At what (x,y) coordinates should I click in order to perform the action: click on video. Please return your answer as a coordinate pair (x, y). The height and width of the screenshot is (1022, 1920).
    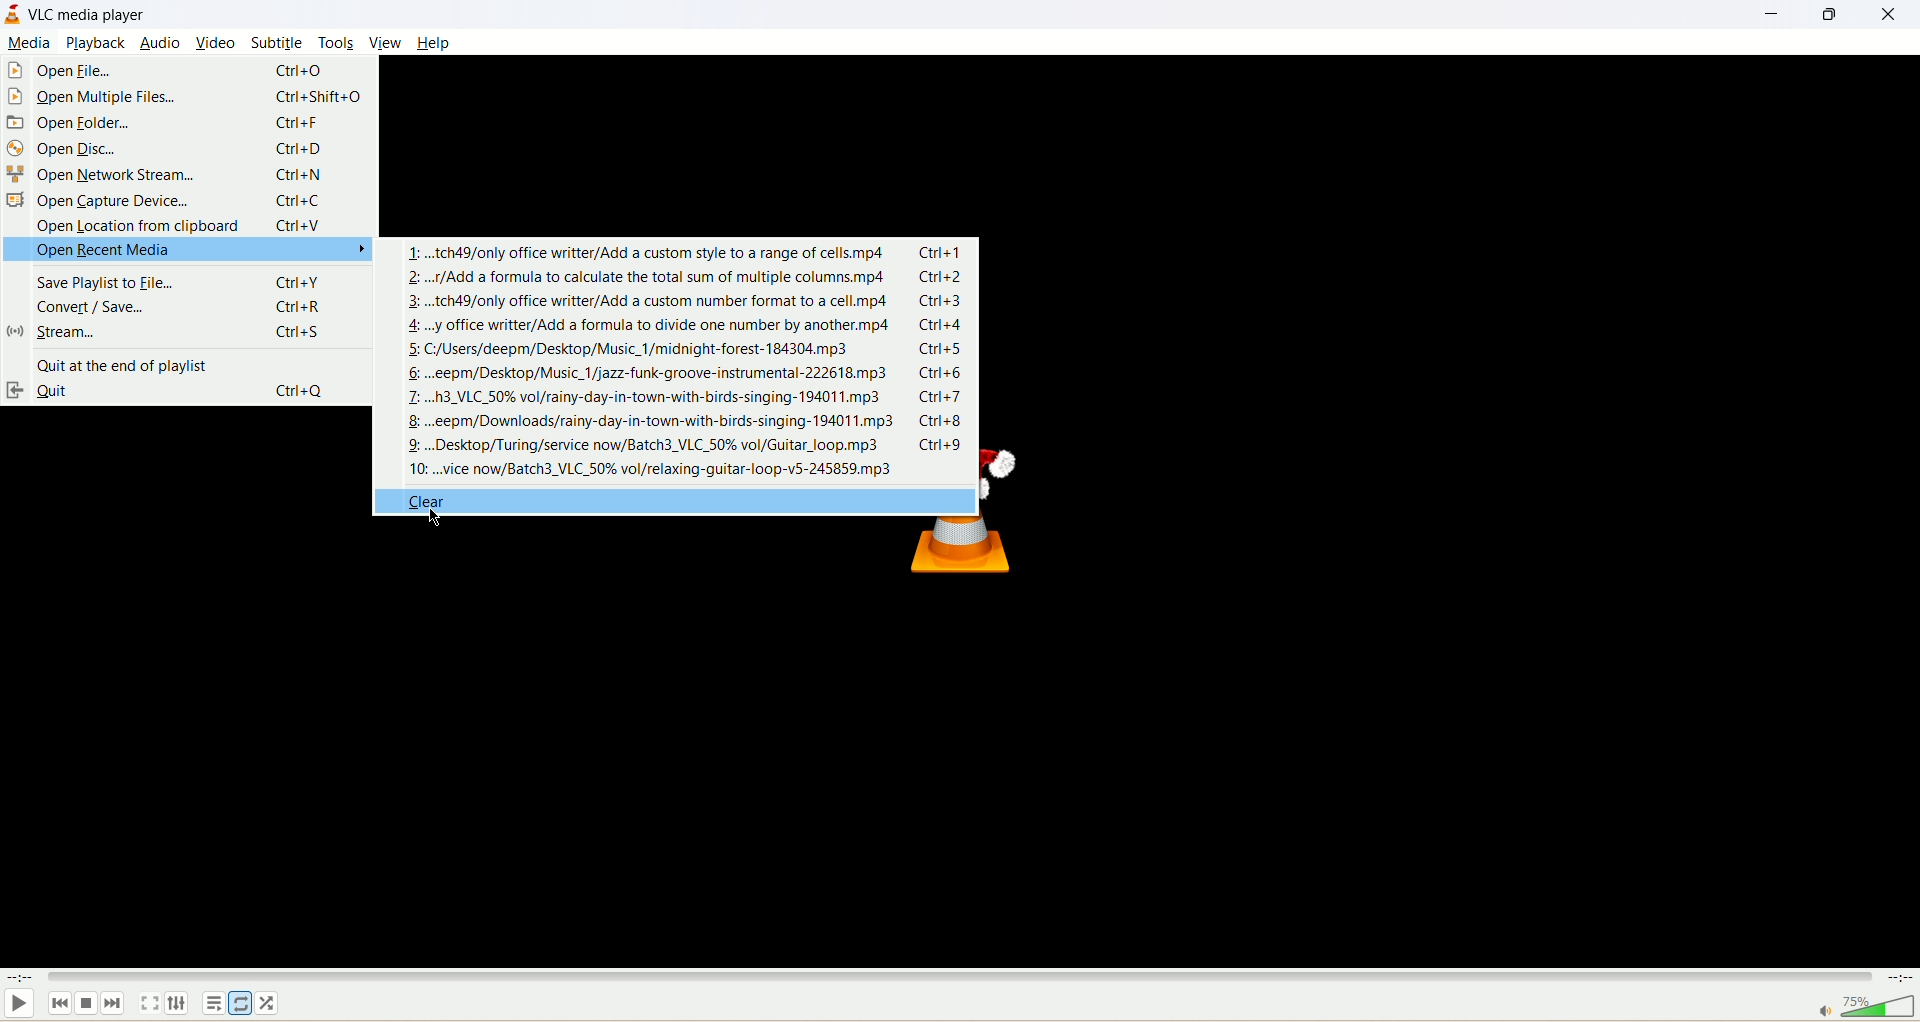
    Looking at the image, I should click on (218, 44).